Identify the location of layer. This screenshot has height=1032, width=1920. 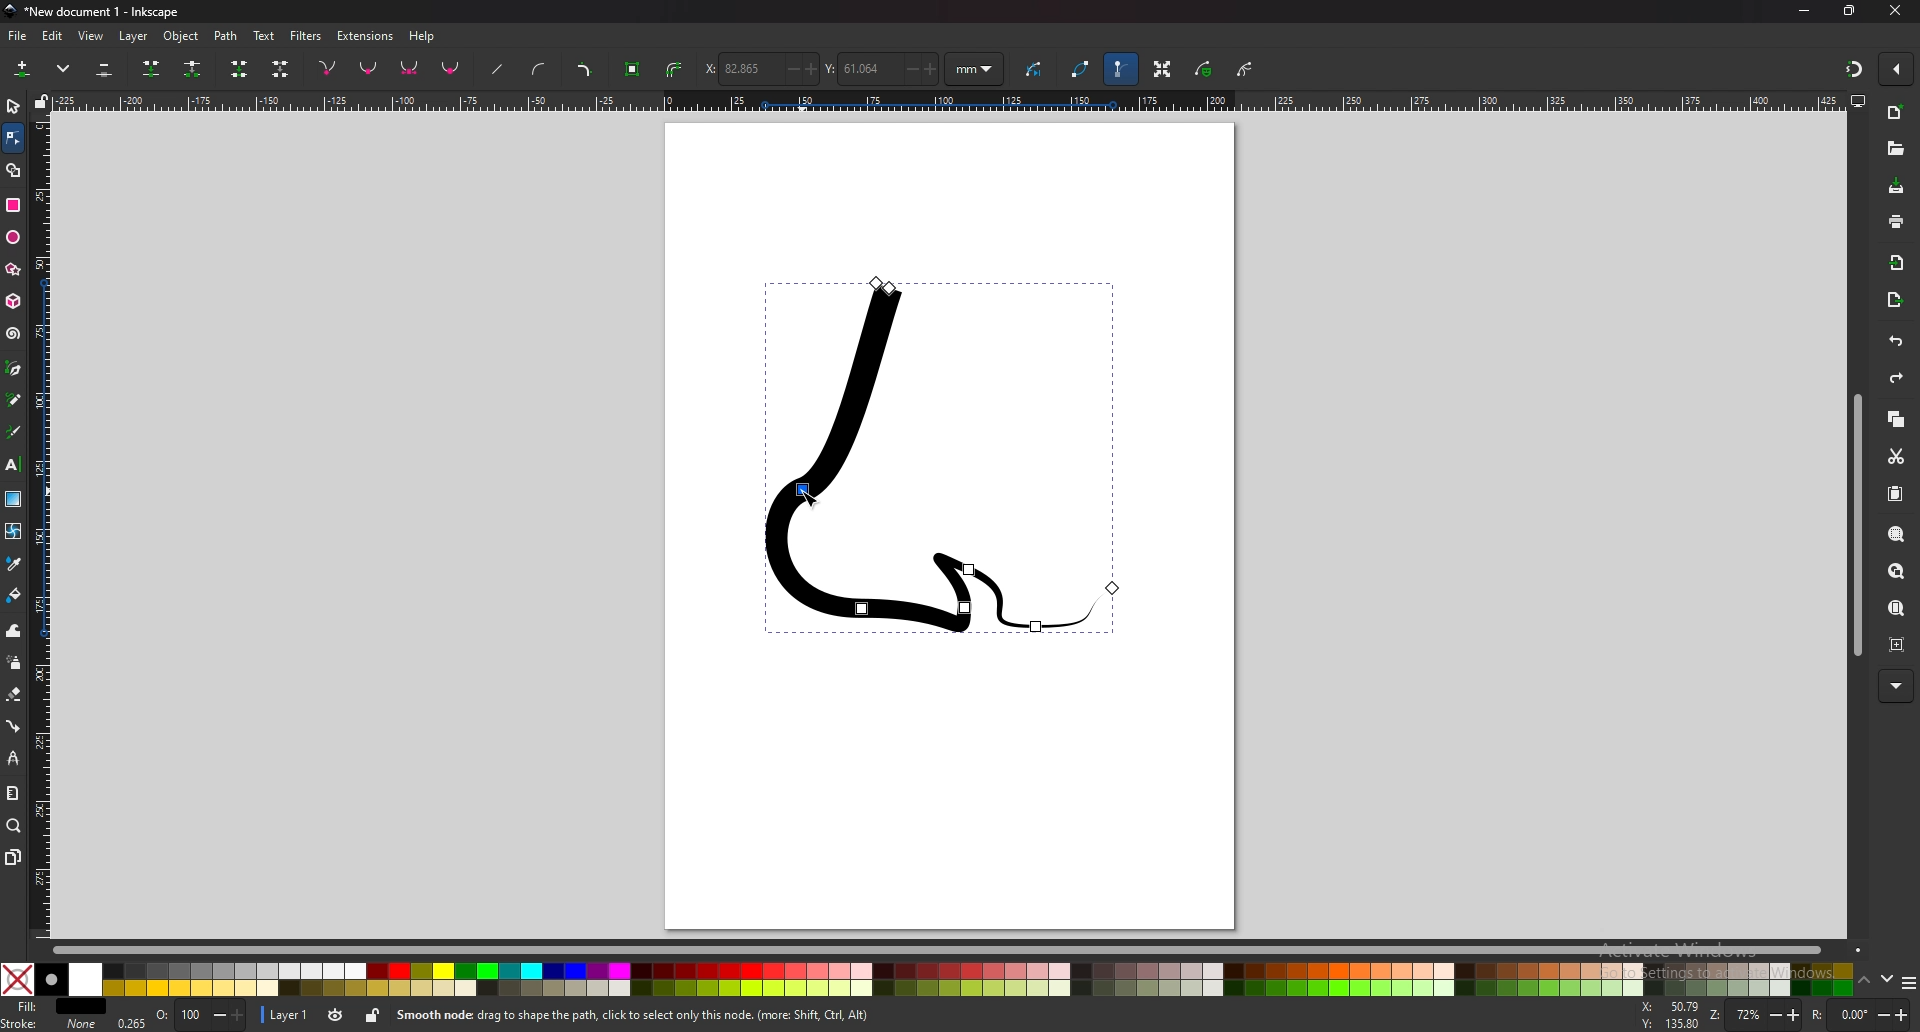
(286, 1013).